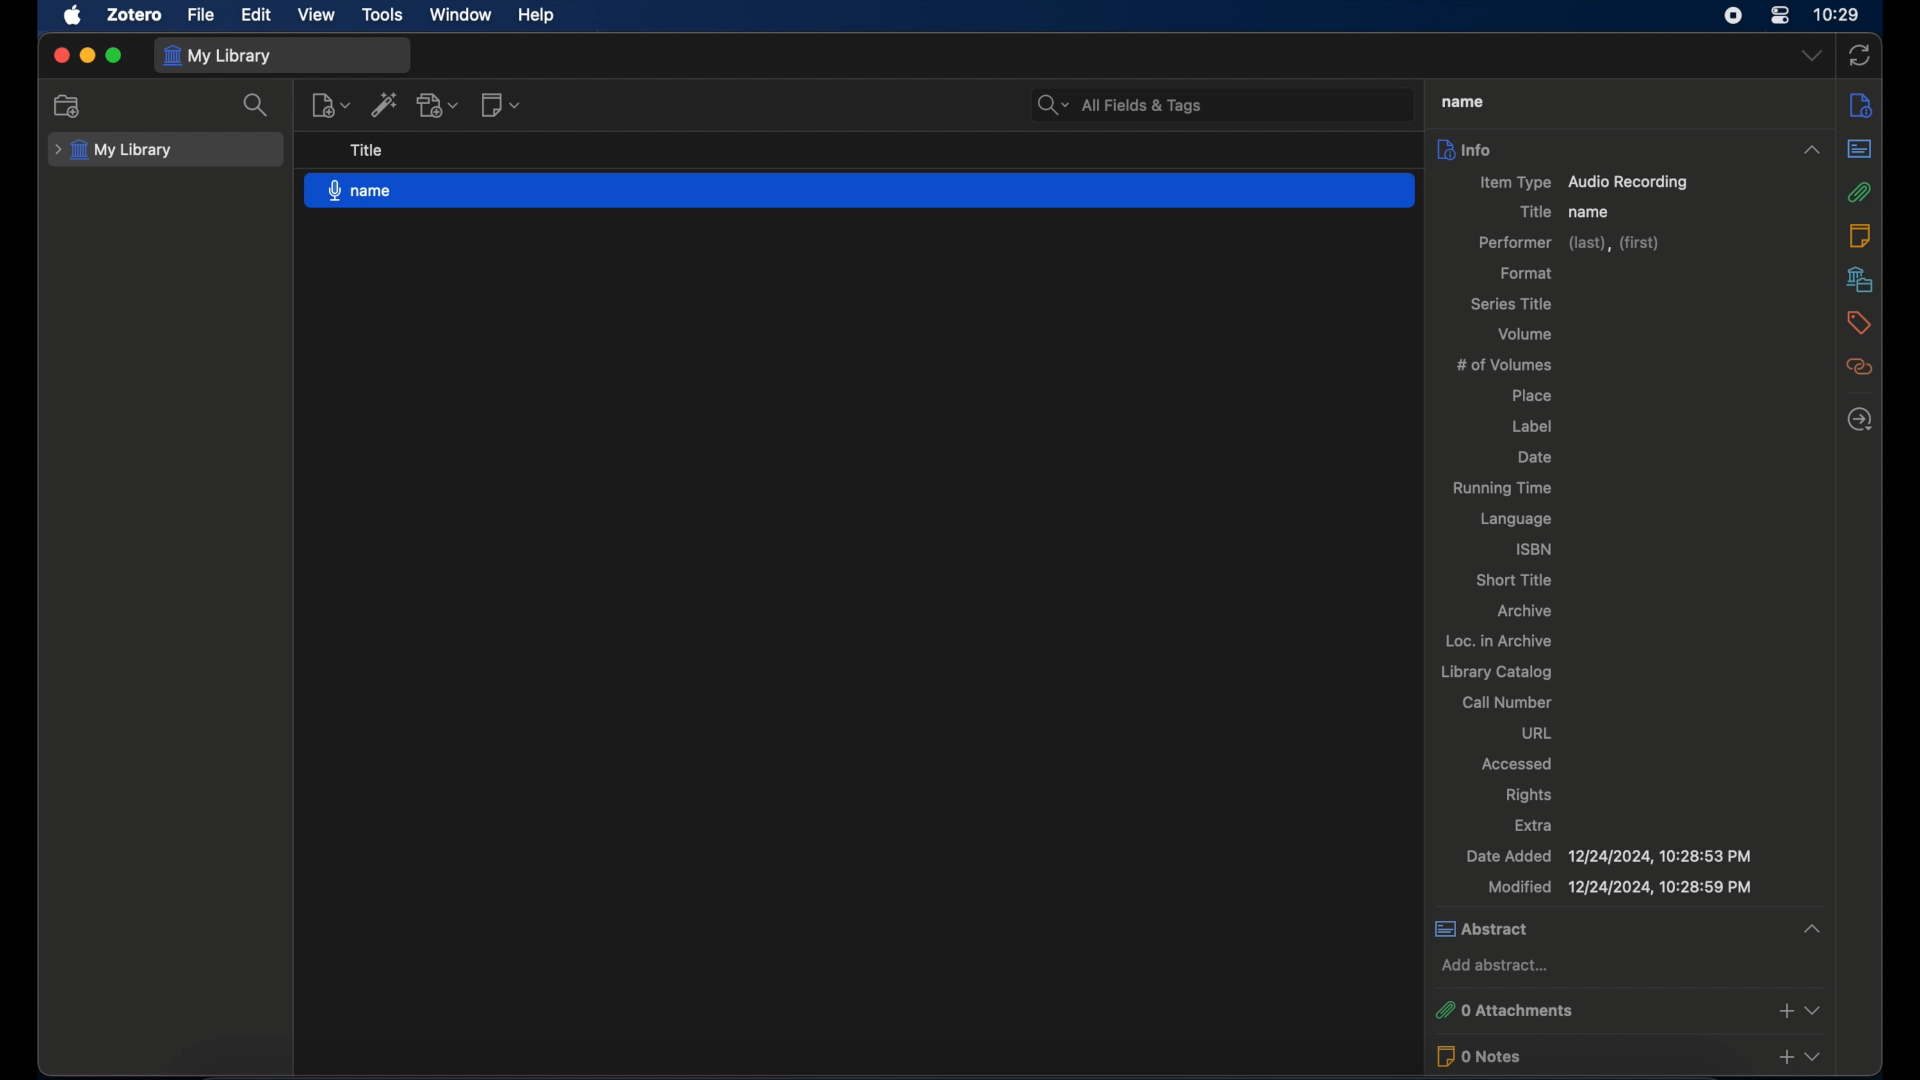  What do you see at coordinates (113, 151) in the screenshot?
I see `my library` at bounding box center [113, 151].